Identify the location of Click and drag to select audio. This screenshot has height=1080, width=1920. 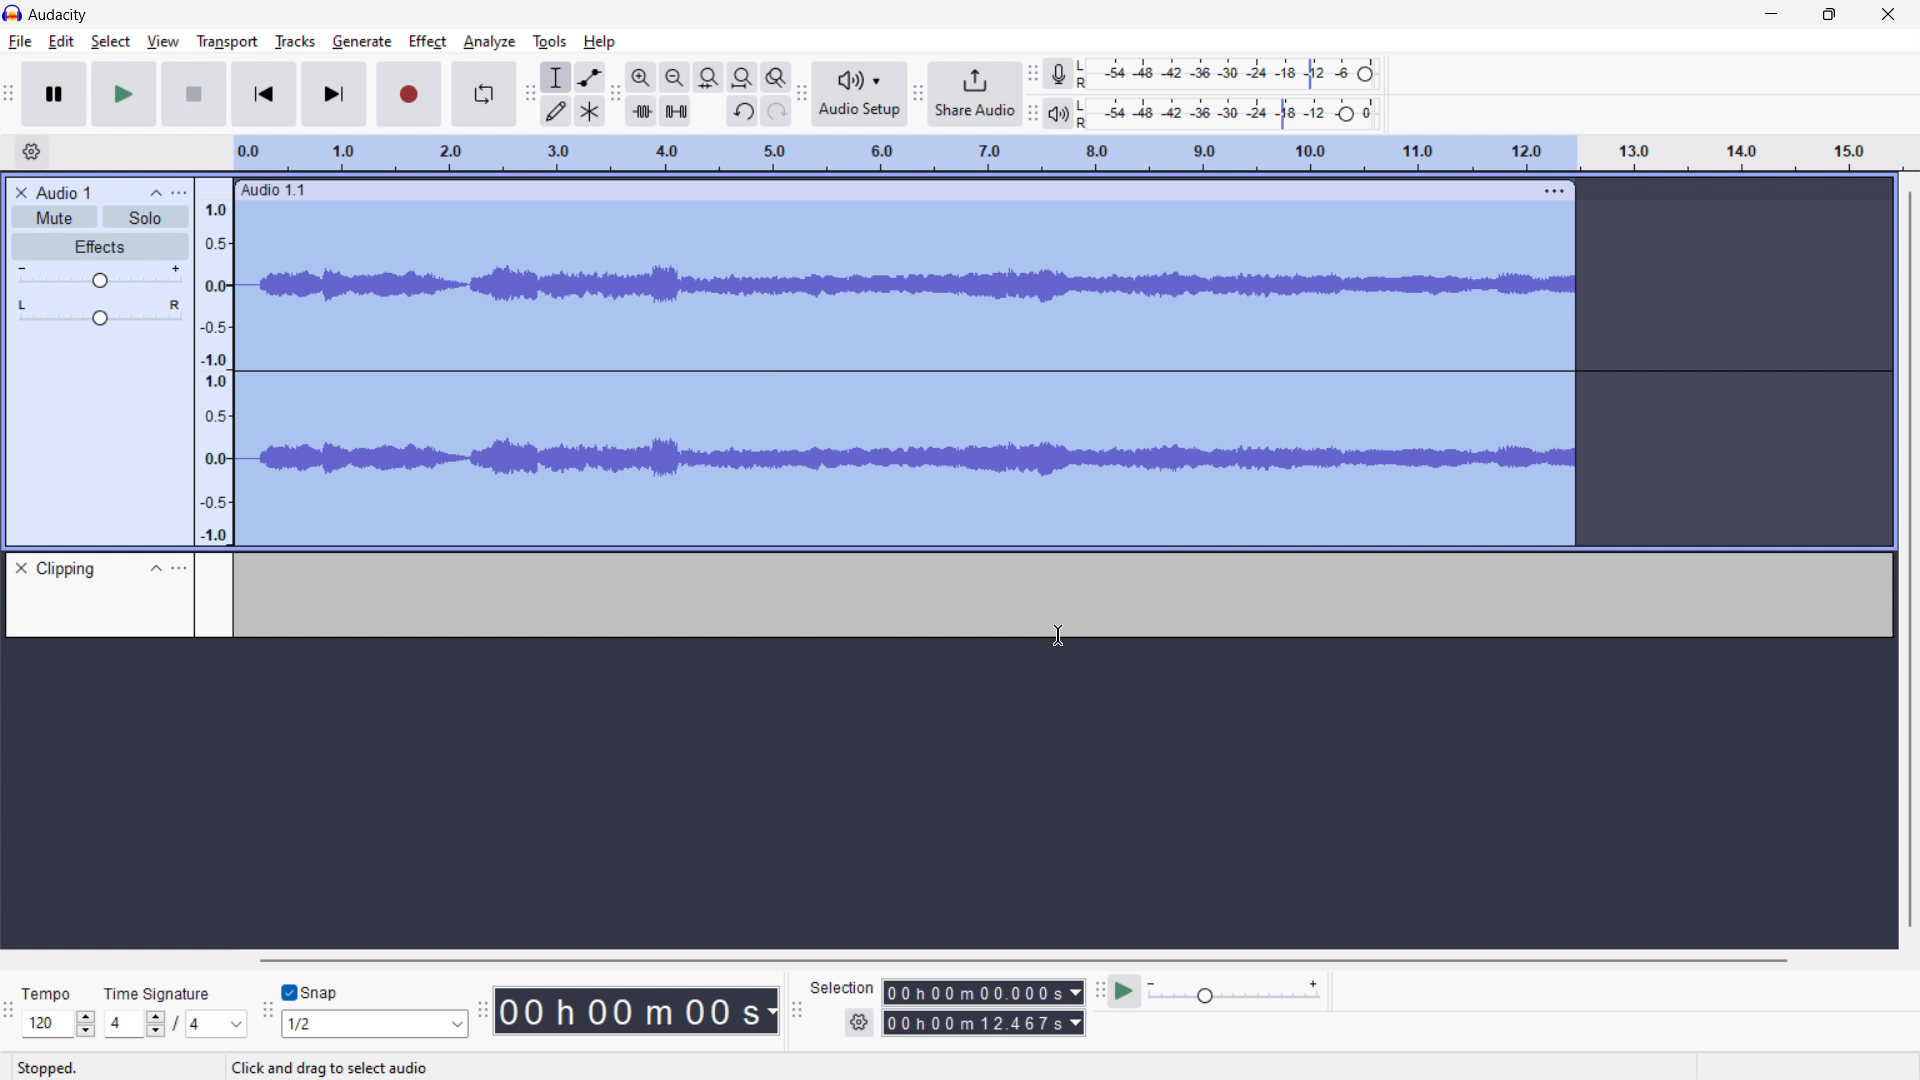
(566, 1065).